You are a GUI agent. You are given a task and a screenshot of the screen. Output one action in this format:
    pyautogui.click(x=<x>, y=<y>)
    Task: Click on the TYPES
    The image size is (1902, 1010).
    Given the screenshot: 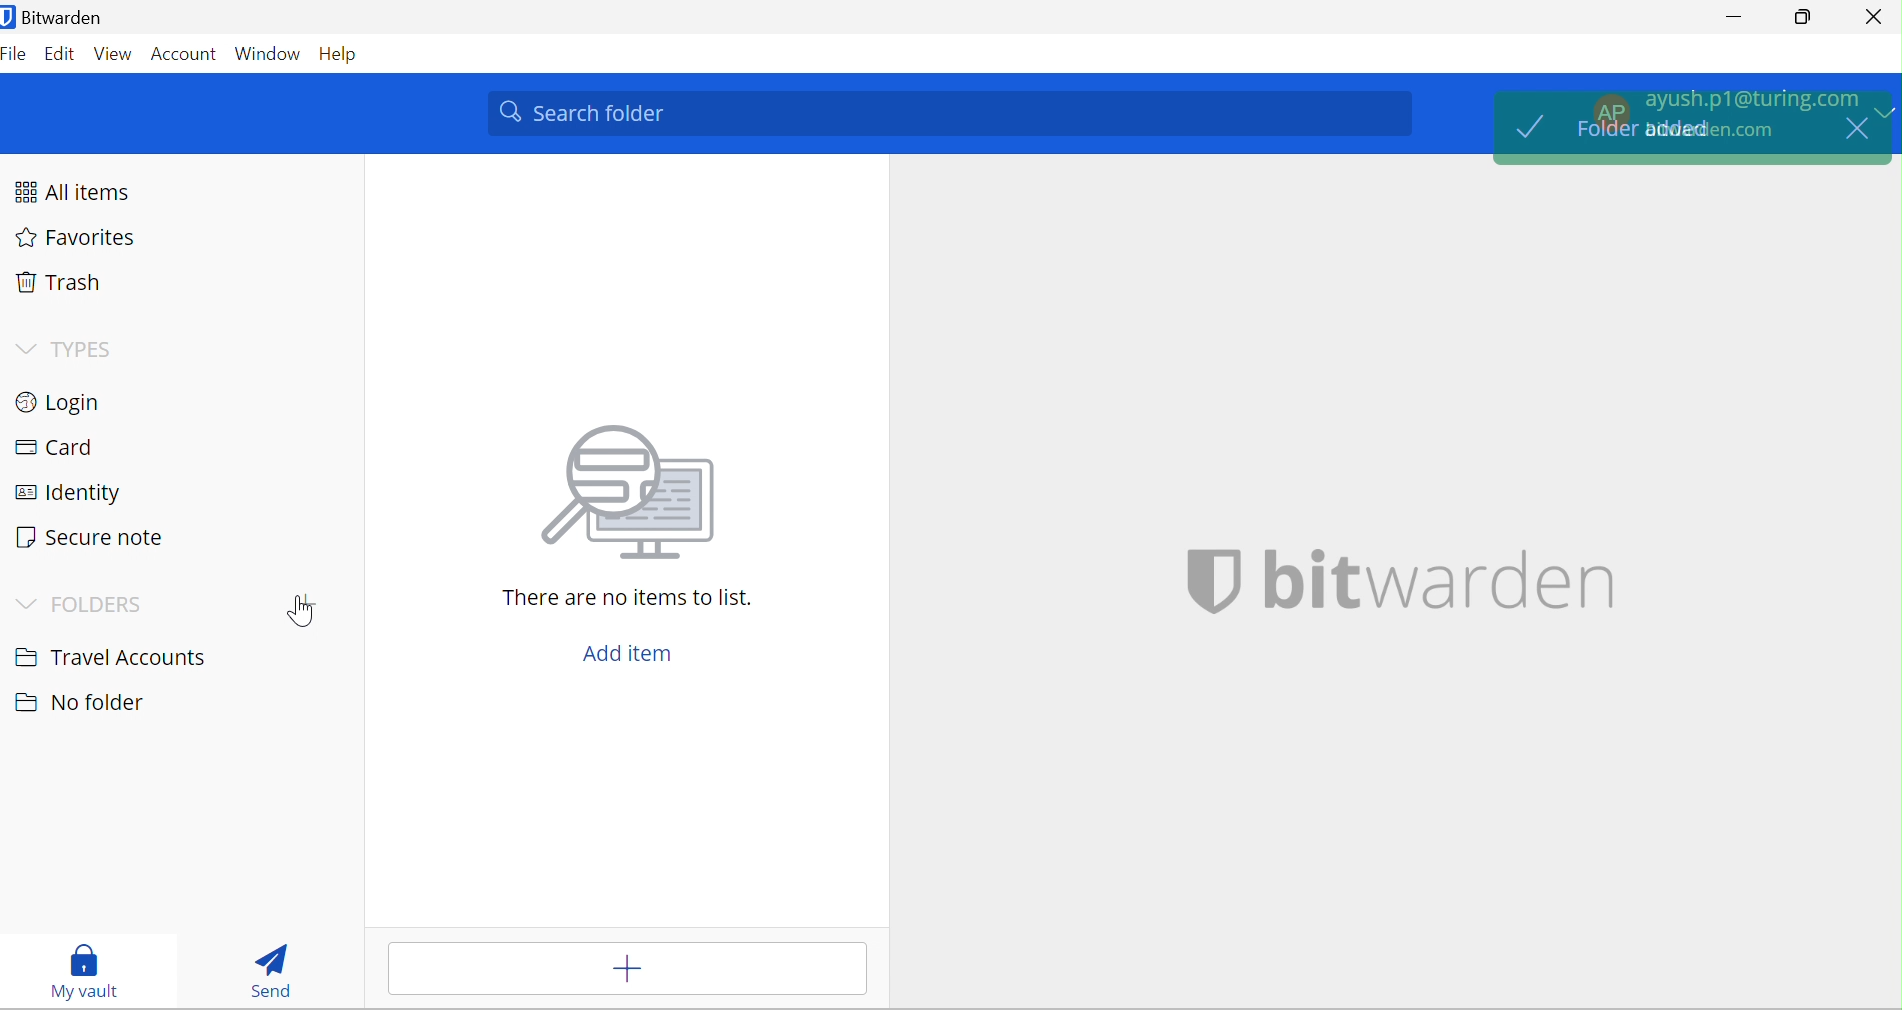 What is the action you would take?
    pyautogui.click(x=89, y=344)
    